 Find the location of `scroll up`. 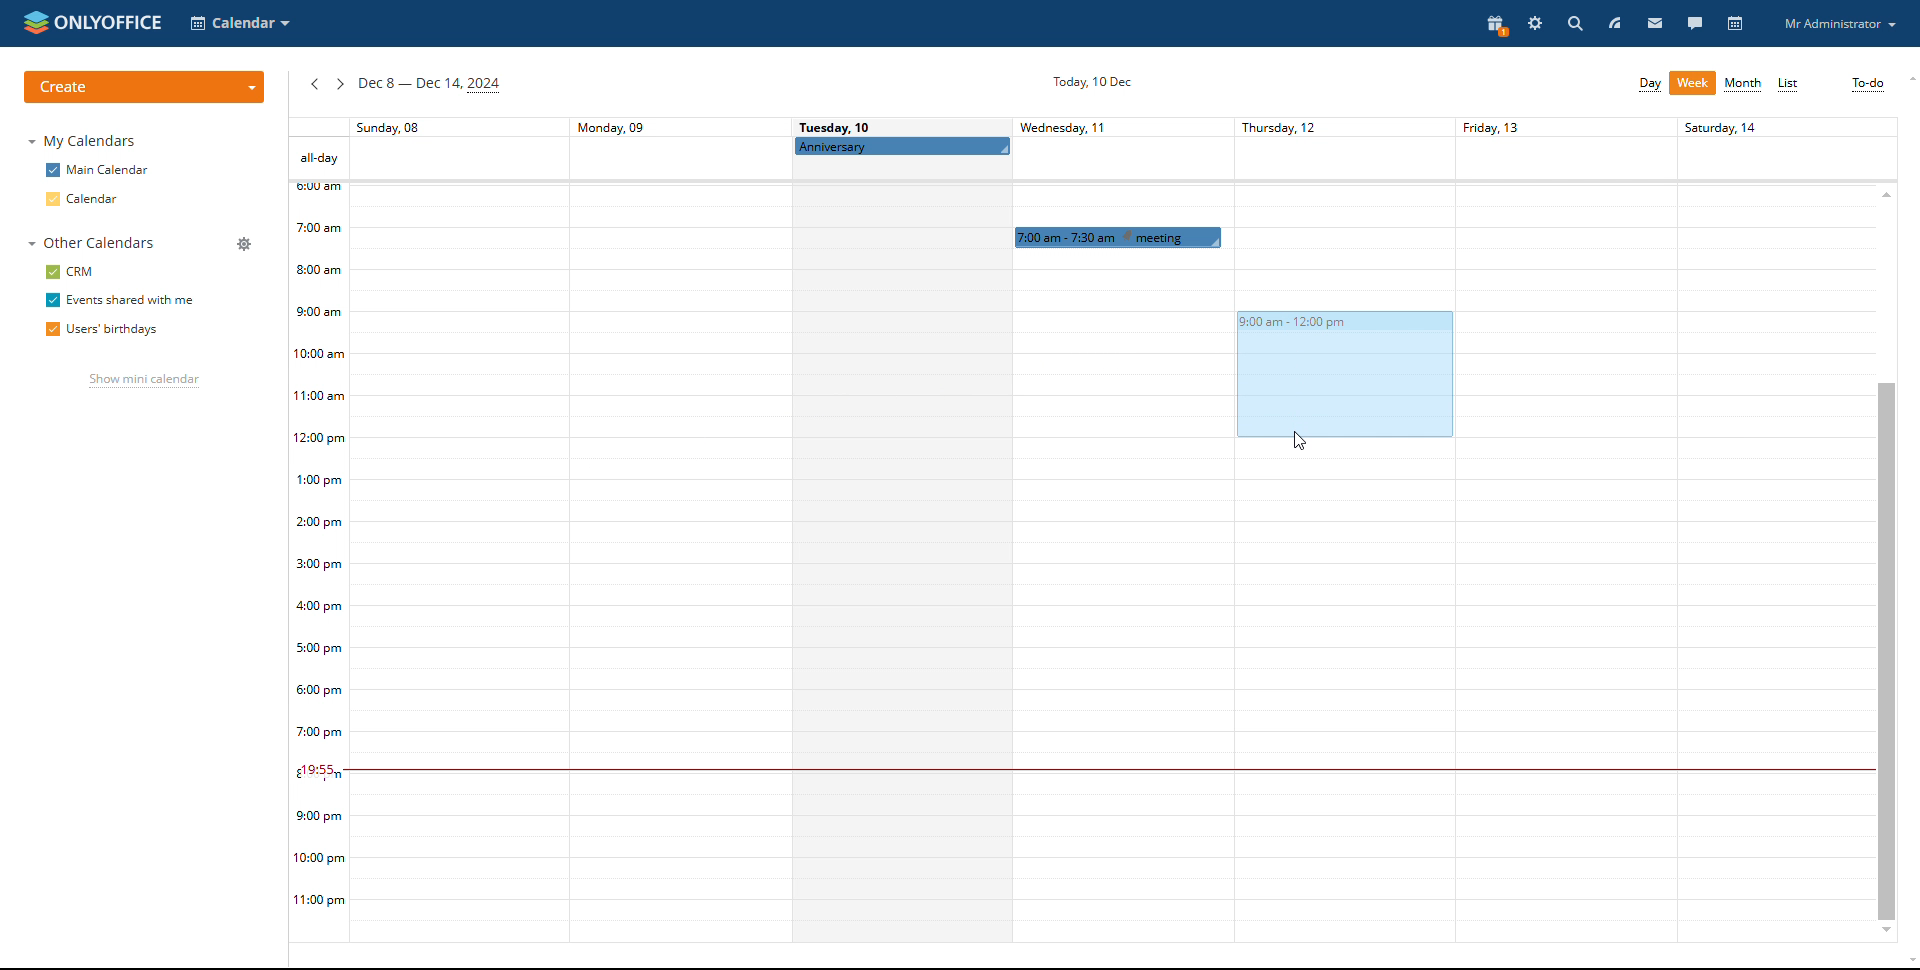

scroll up is located at coordinates (1886, 193).